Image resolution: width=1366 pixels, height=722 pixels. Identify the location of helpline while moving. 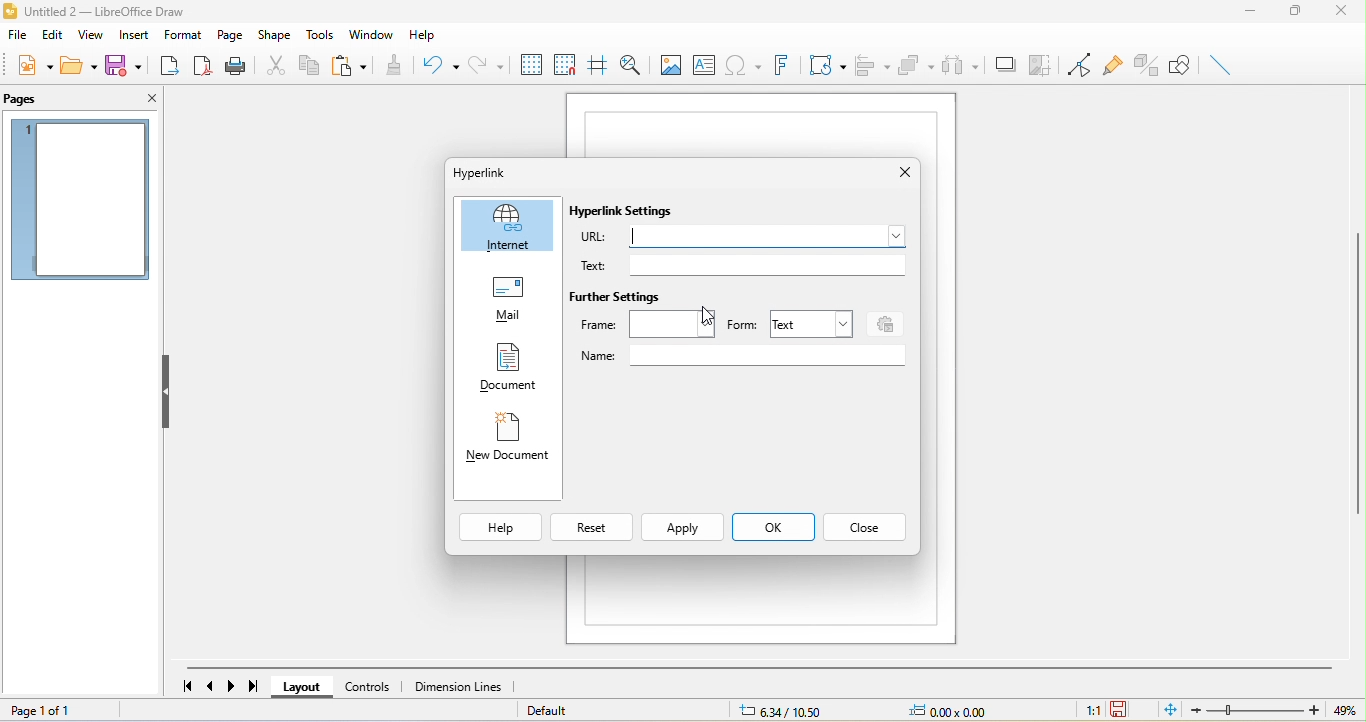
(595, 62).